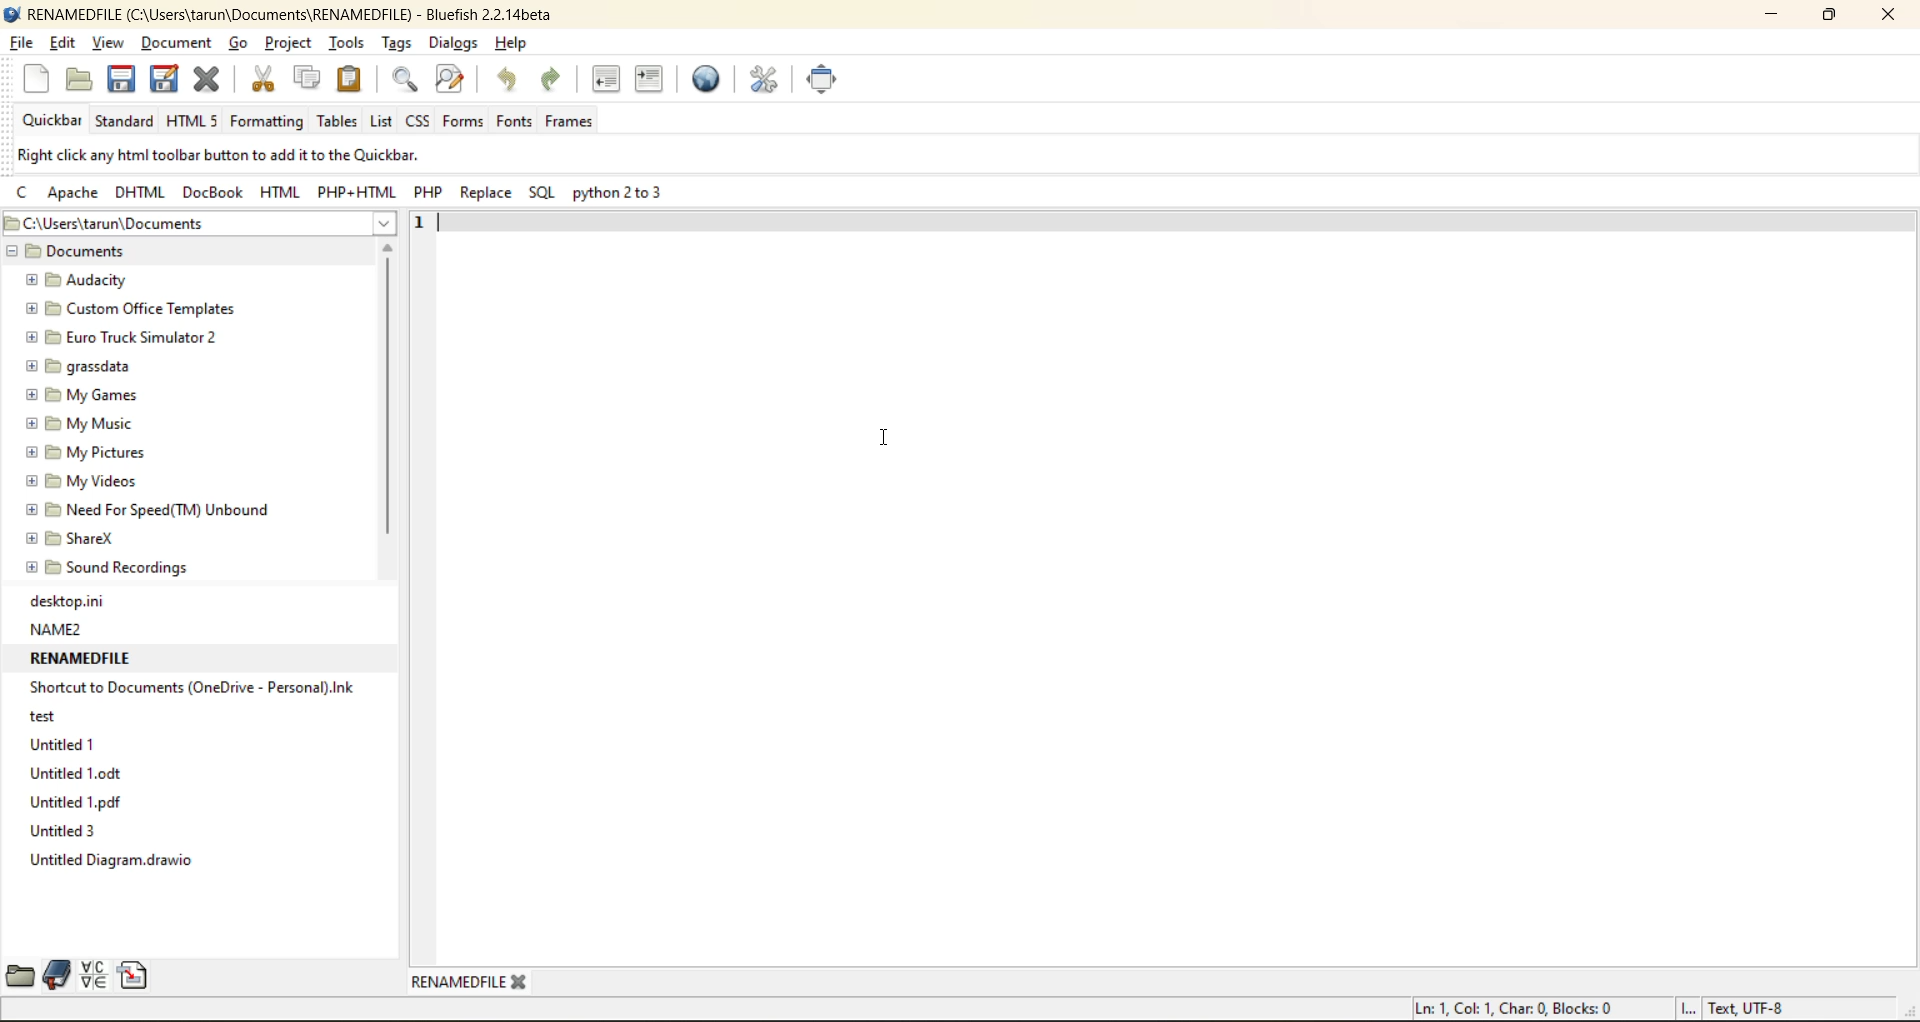 This screenshot has height=1022, width=1920. Describe the element at coordinates (126, 339) in the screenshot. I see `Euro Truck Simulator 2` at that location.